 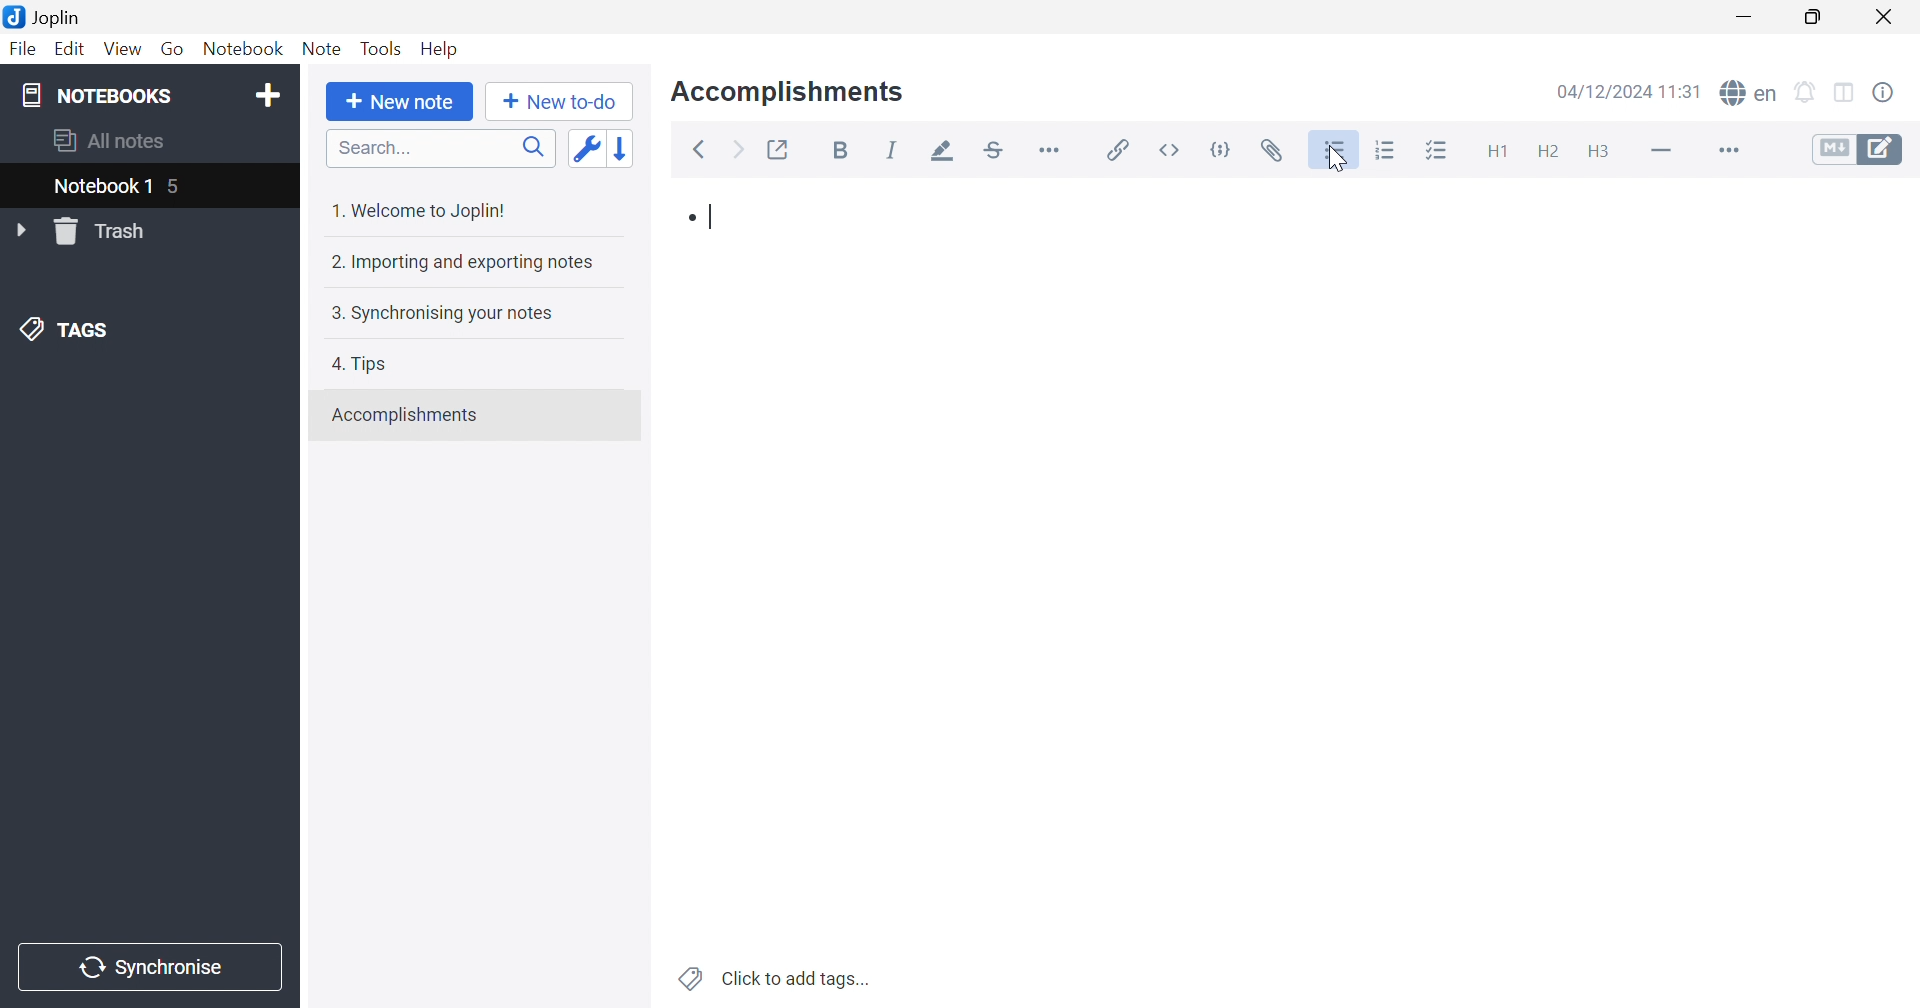 I want to click on Heading 3, so click(x=1603, y=150).